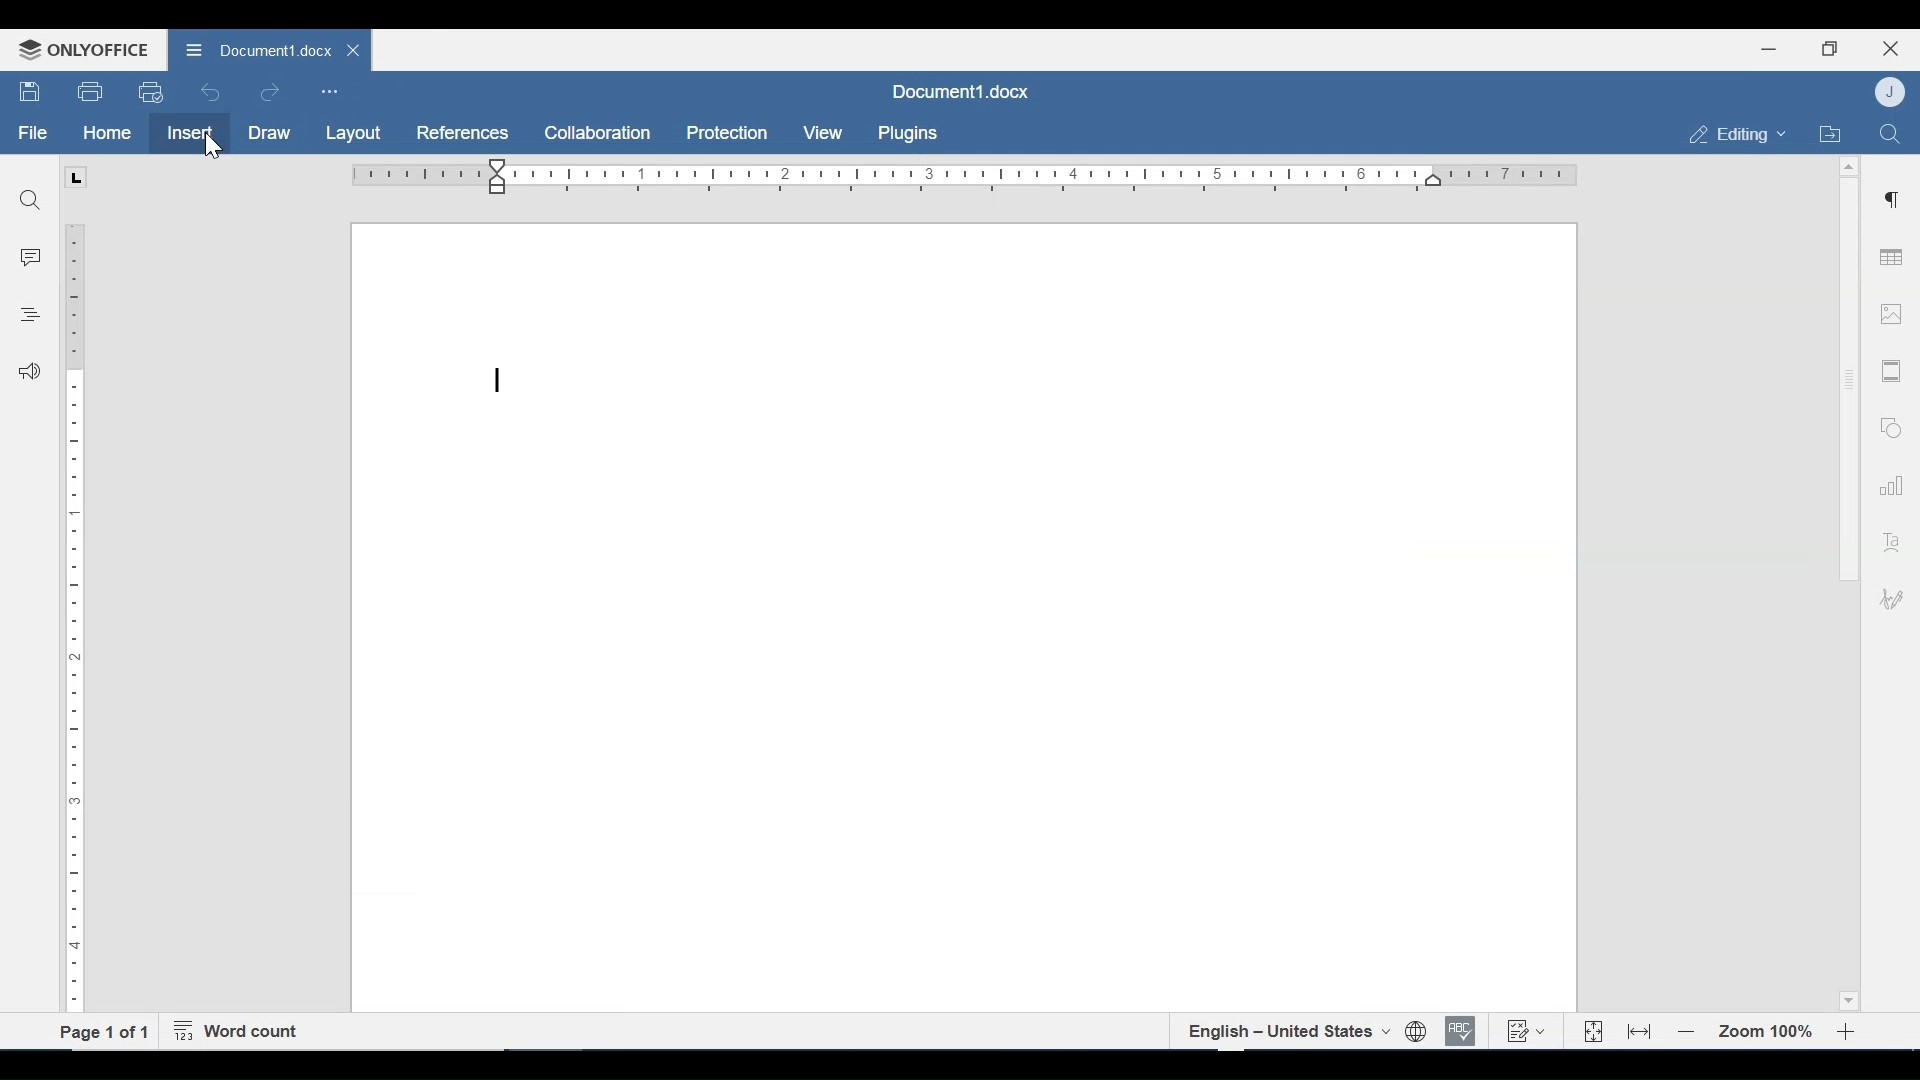  I want to click on Feedback and Support, so click(29, 373).